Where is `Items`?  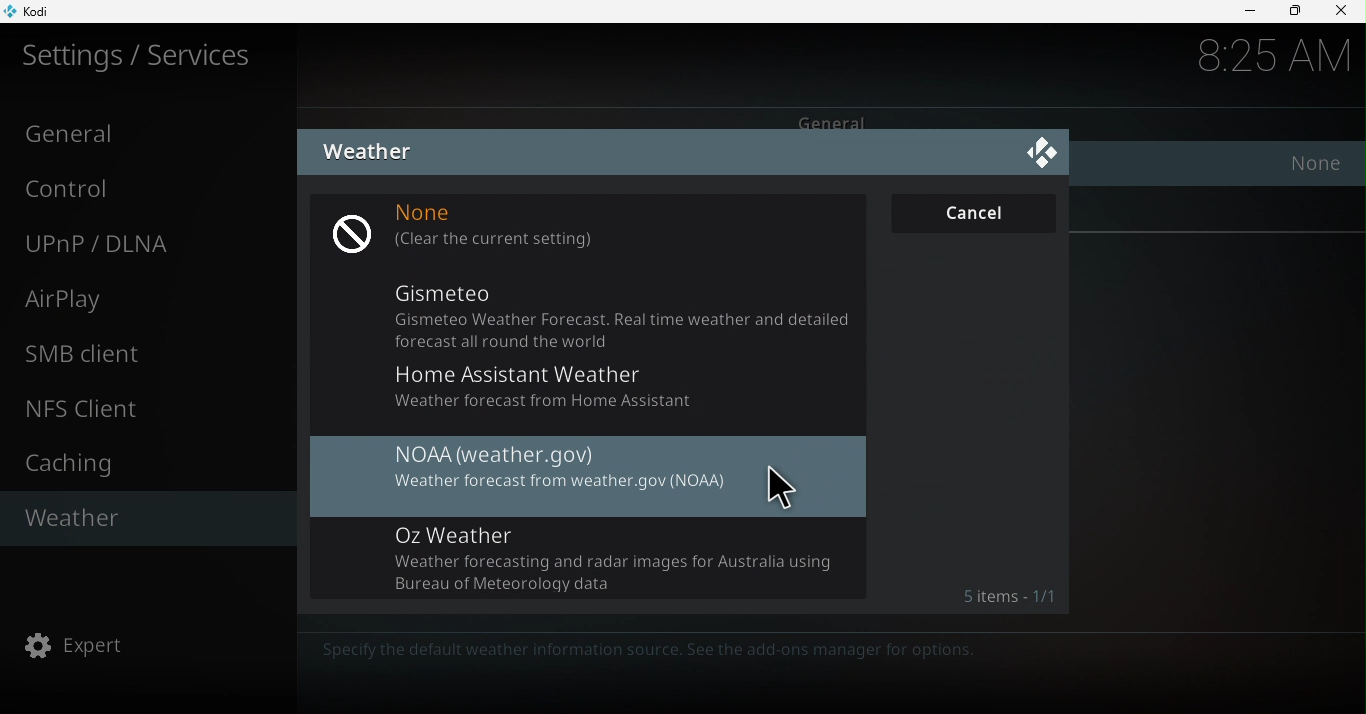
Items is located at coordinates (1011, 596).